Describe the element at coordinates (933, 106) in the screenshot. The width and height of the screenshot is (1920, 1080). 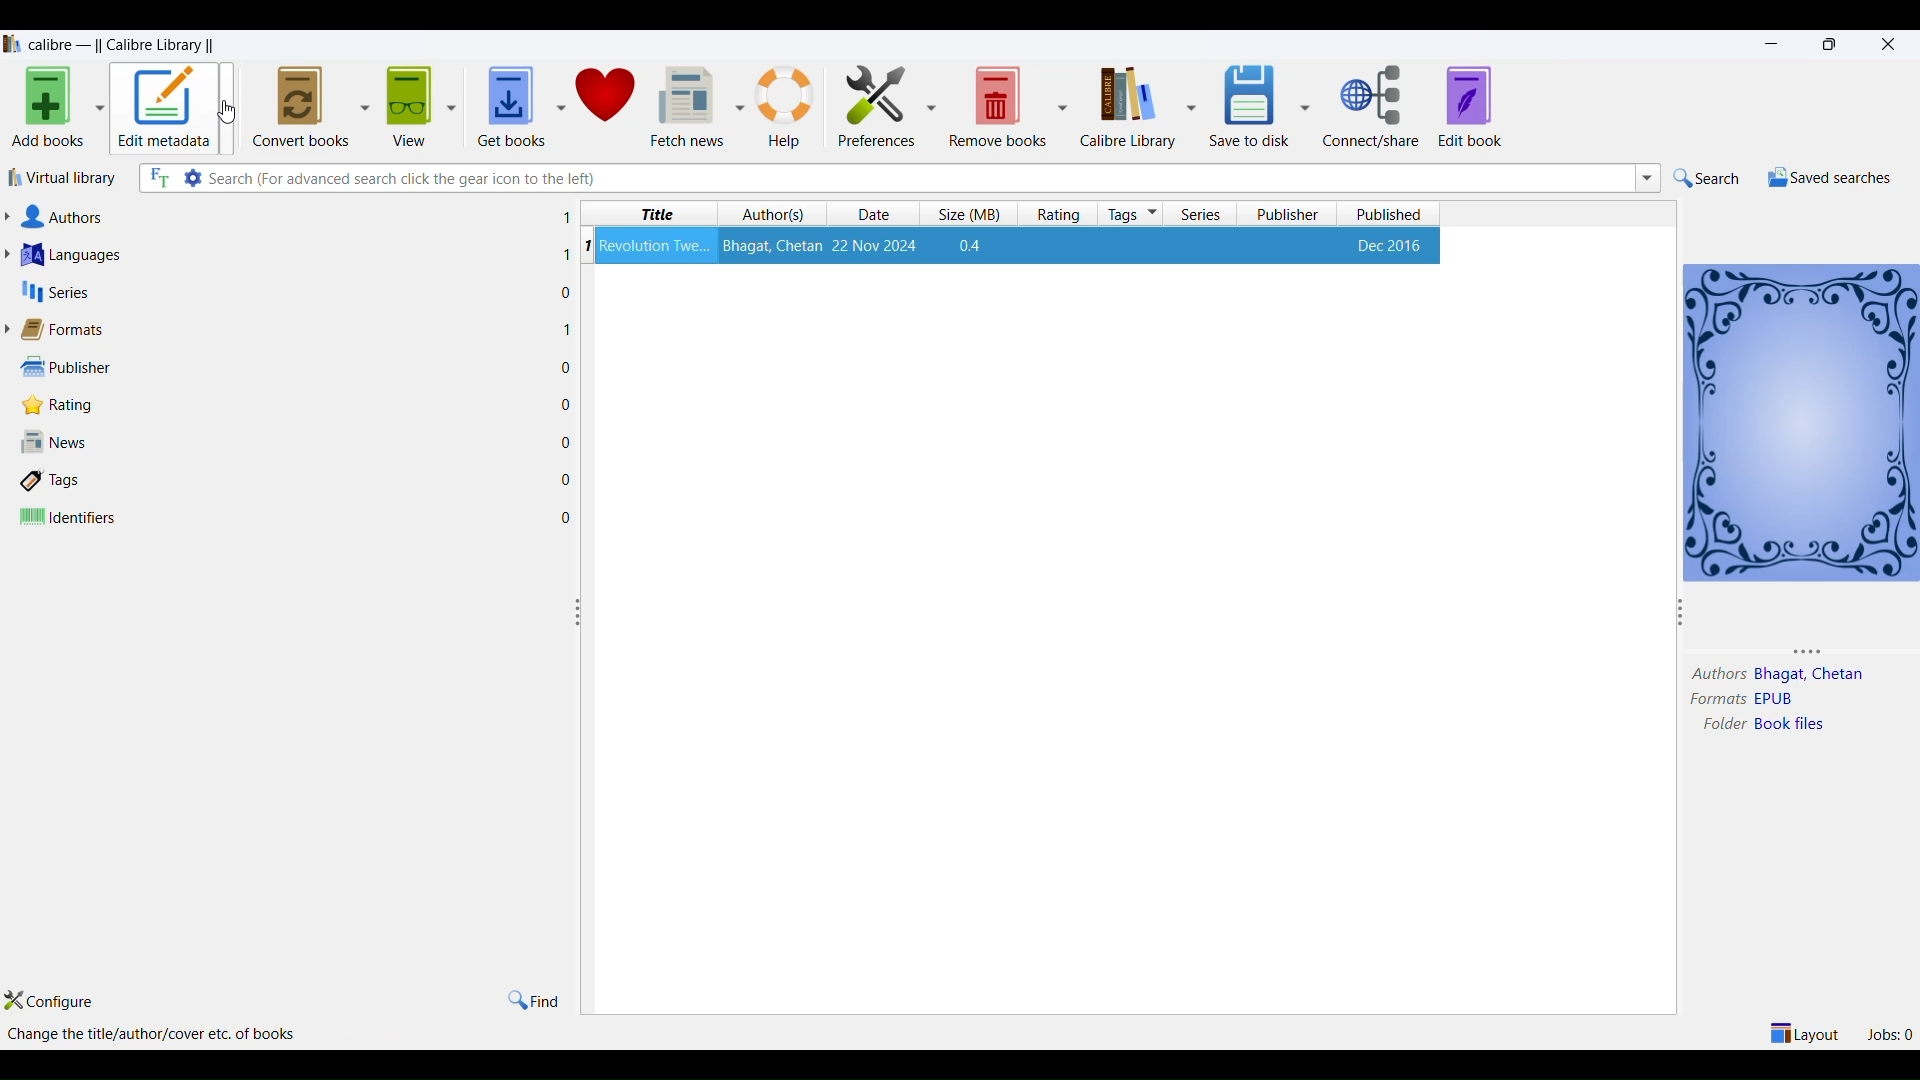
I see `preferences options dropdown button` at that location.